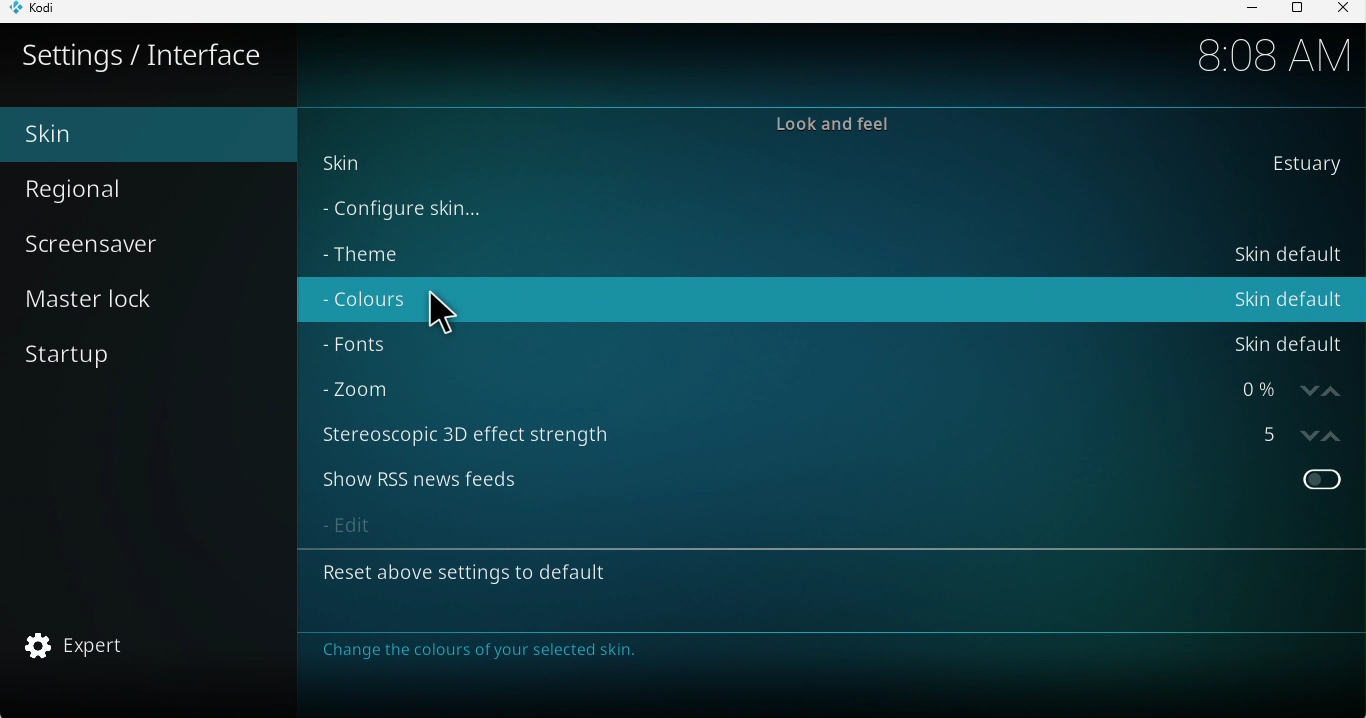 This screenshot has width=1366, height=718. I want to click on Screensaver, so click(104, 244).